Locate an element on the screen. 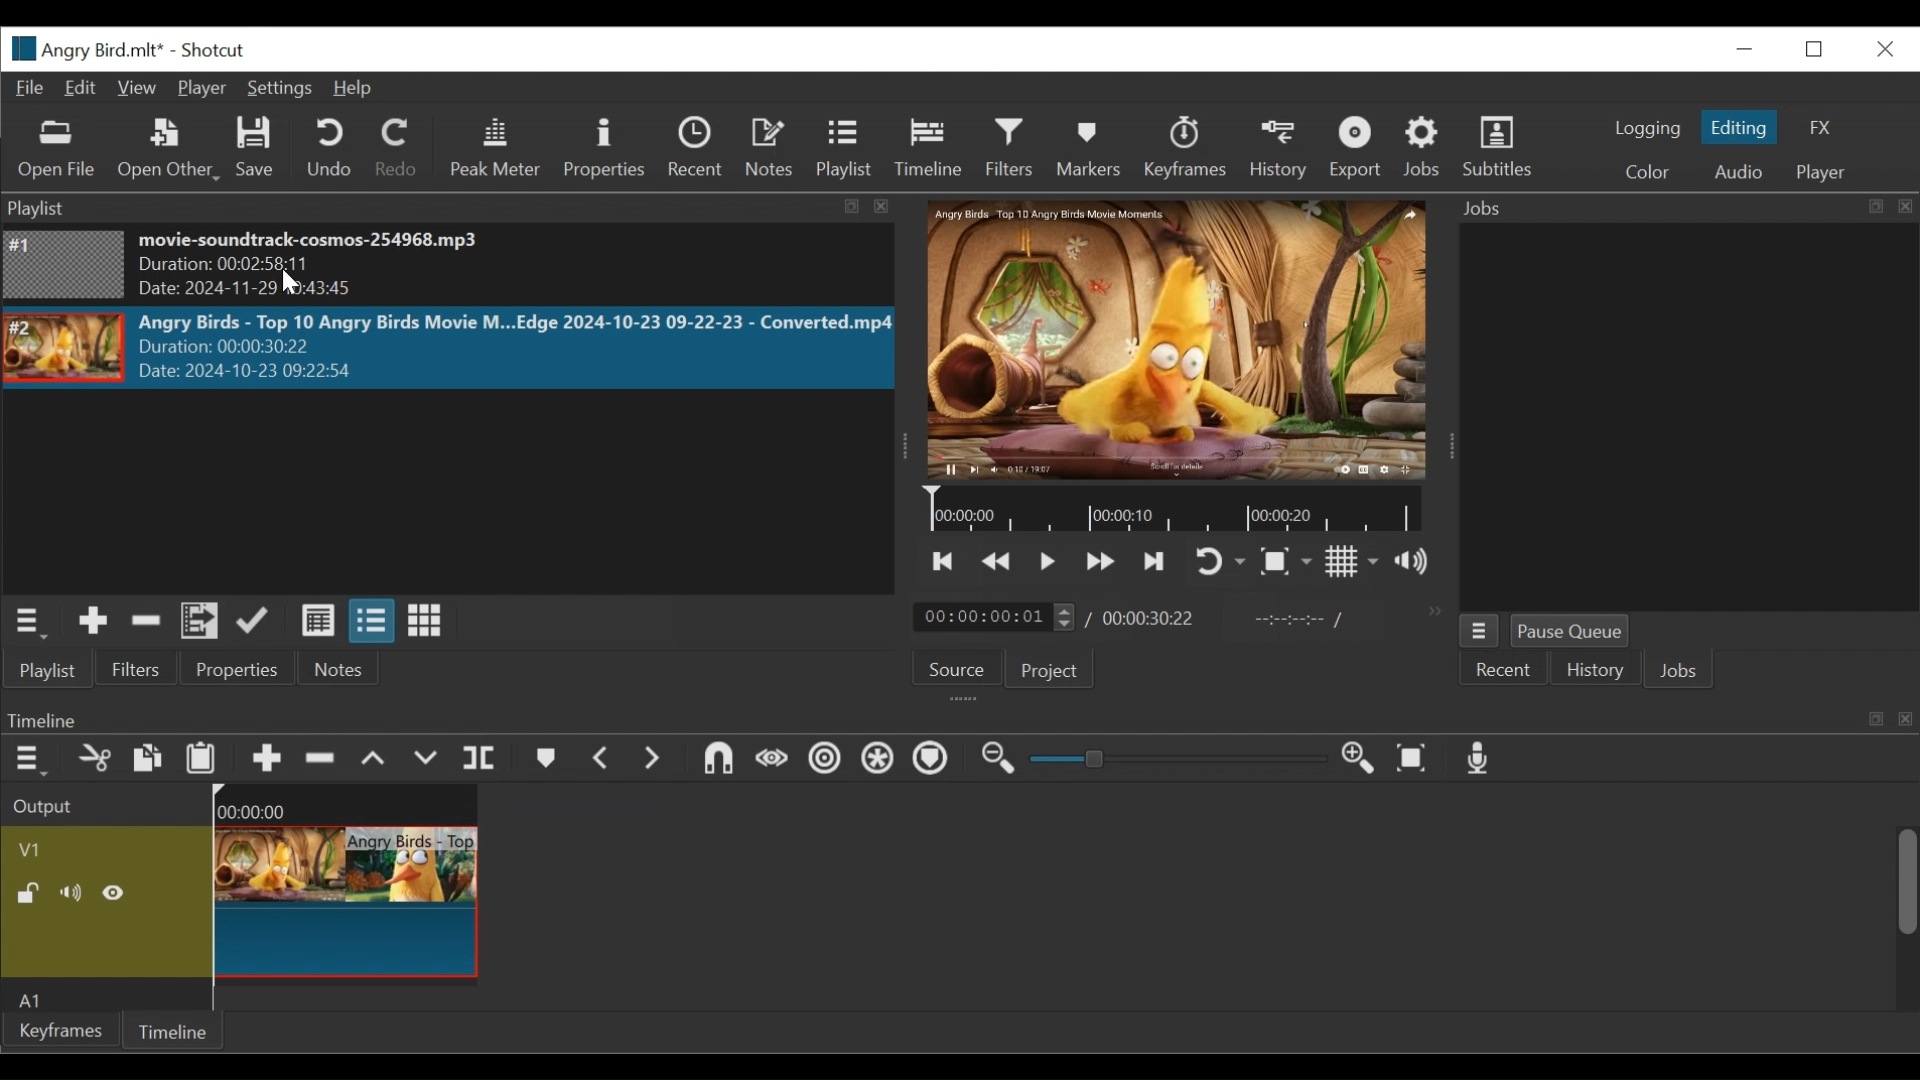 The height and width of the screenshot is (1080, 1920). Keyframes is located at coordinates (1183, 147).